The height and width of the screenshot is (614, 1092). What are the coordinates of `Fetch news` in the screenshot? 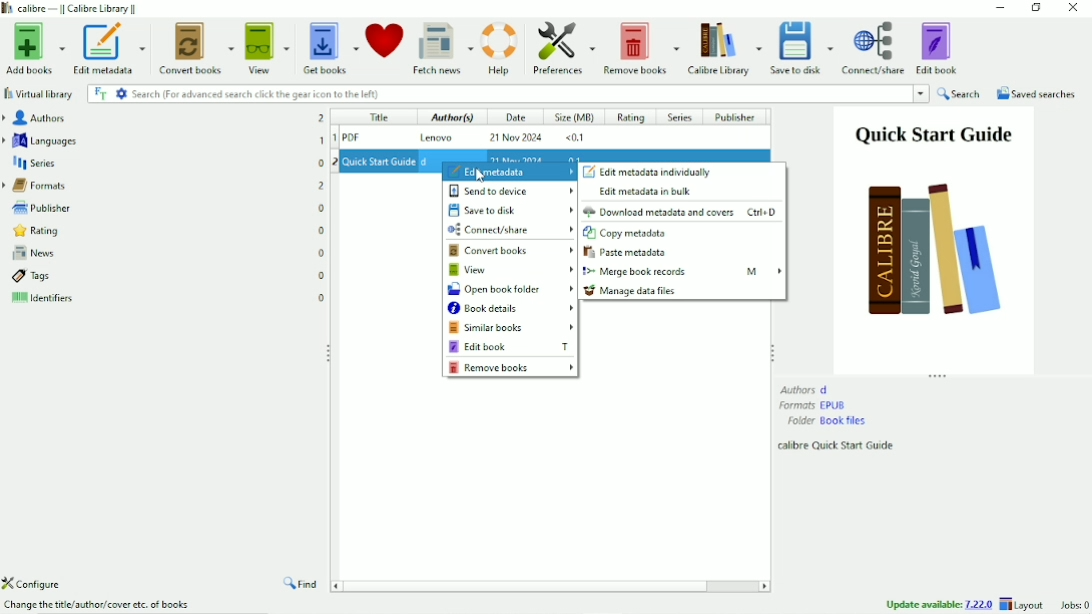 It's located at (442, 47).